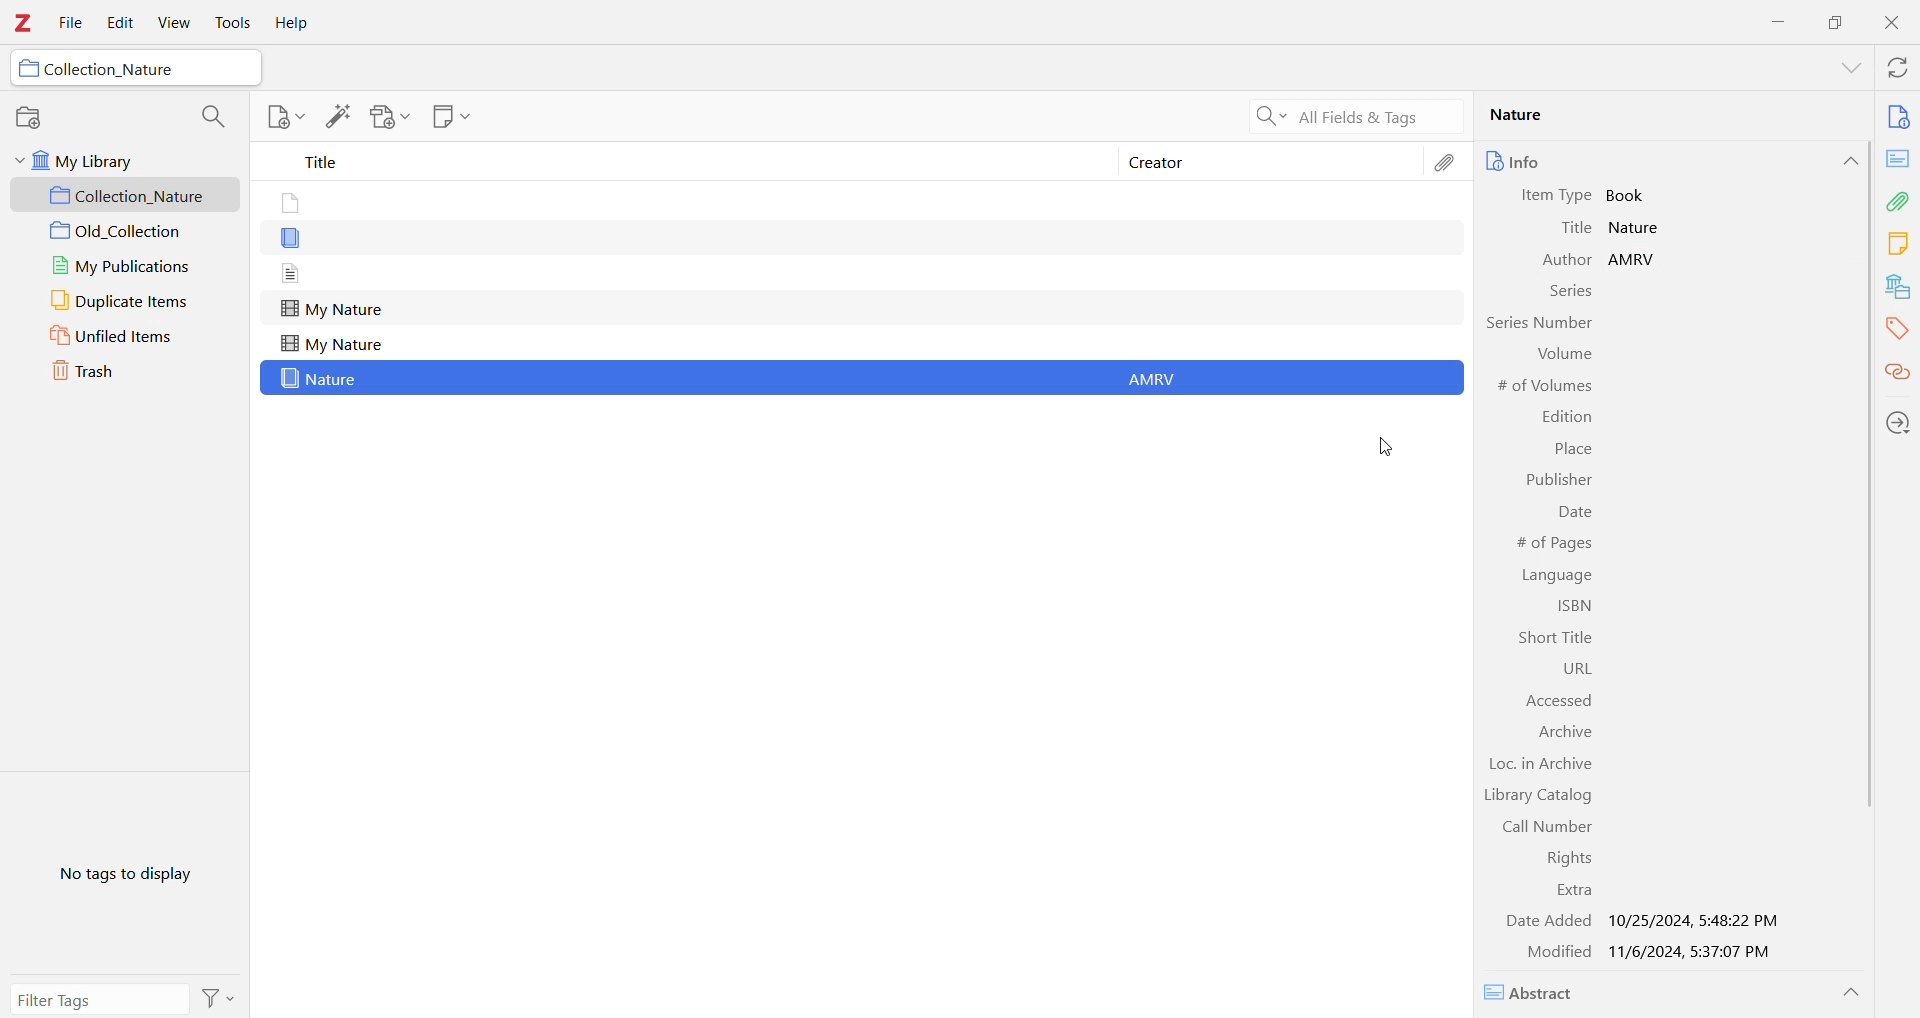 The image size is (1920, 1018). Describe the element at coordinates (1640, 228) in the screenshot. I see `Nature` at that location.